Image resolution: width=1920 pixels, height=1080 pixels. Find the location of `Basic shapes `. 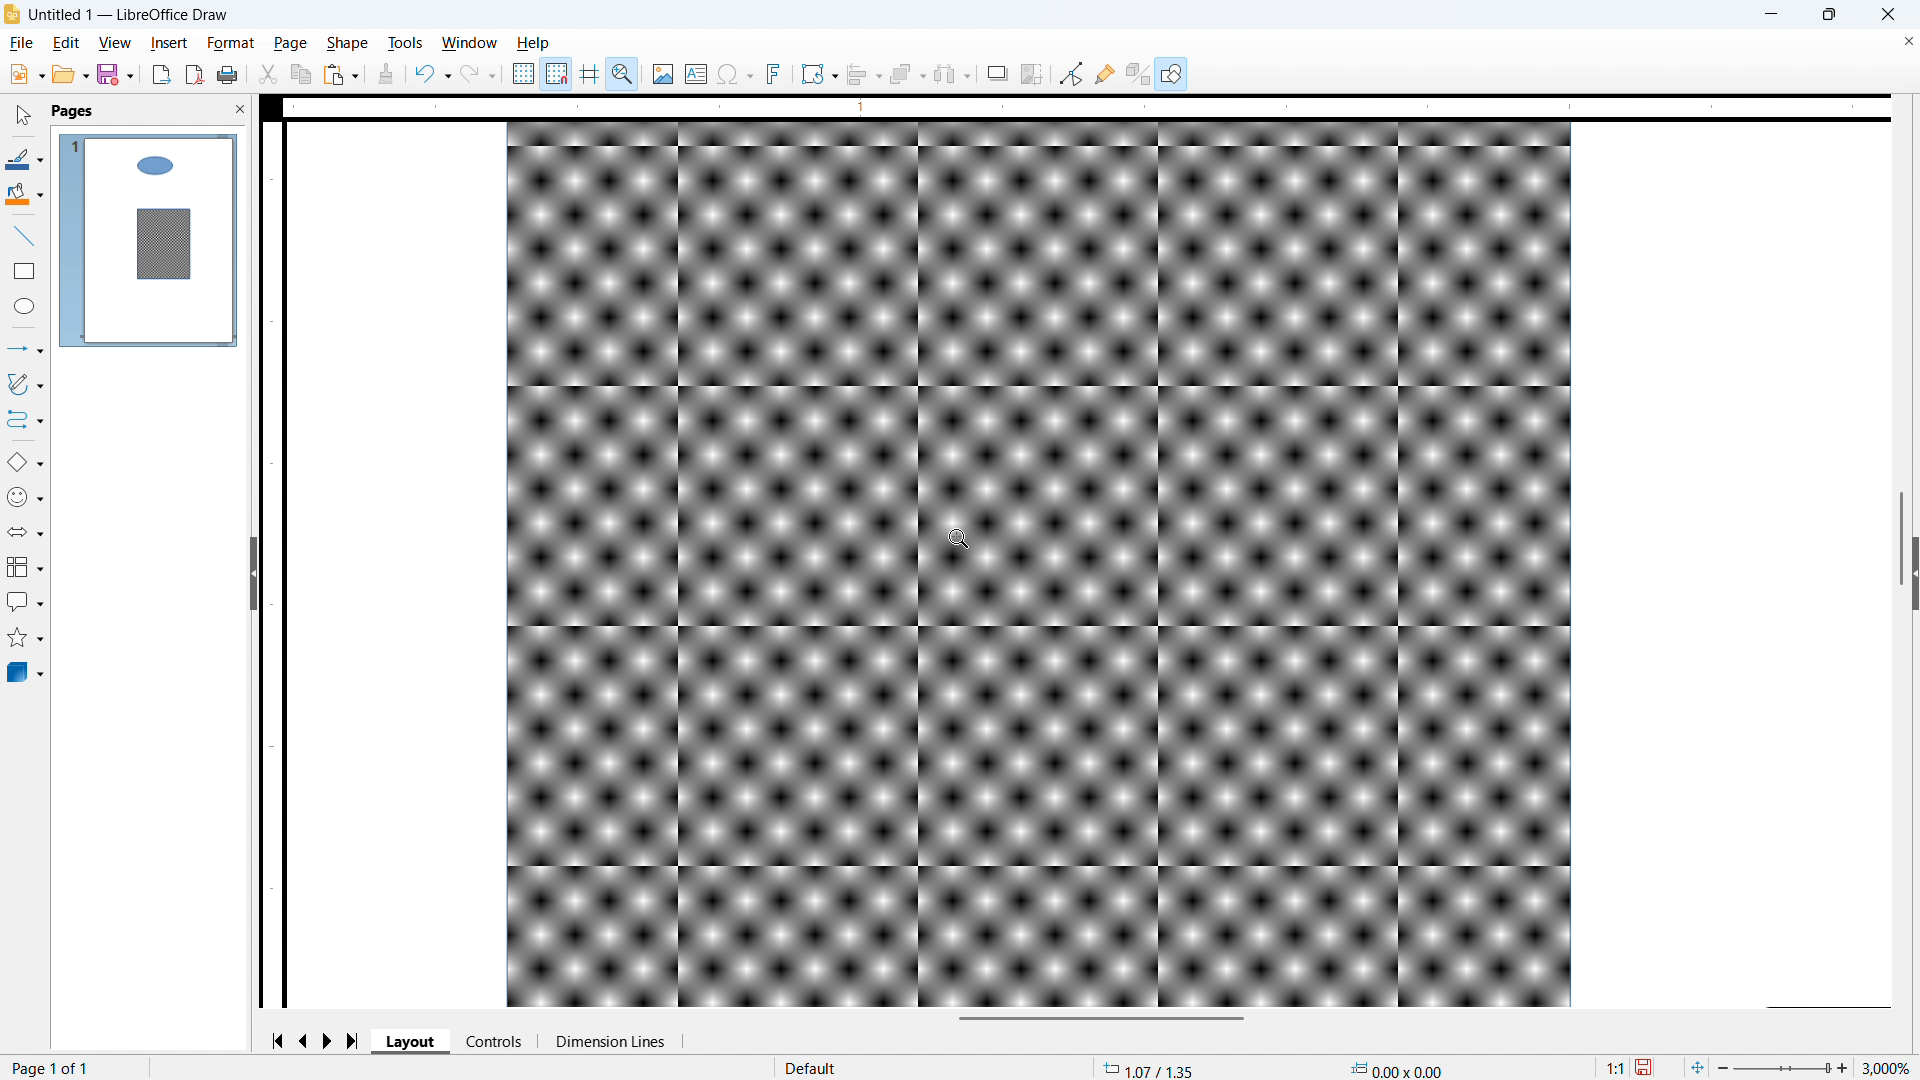

Basic shapes  is located at coordinates (24, 463).